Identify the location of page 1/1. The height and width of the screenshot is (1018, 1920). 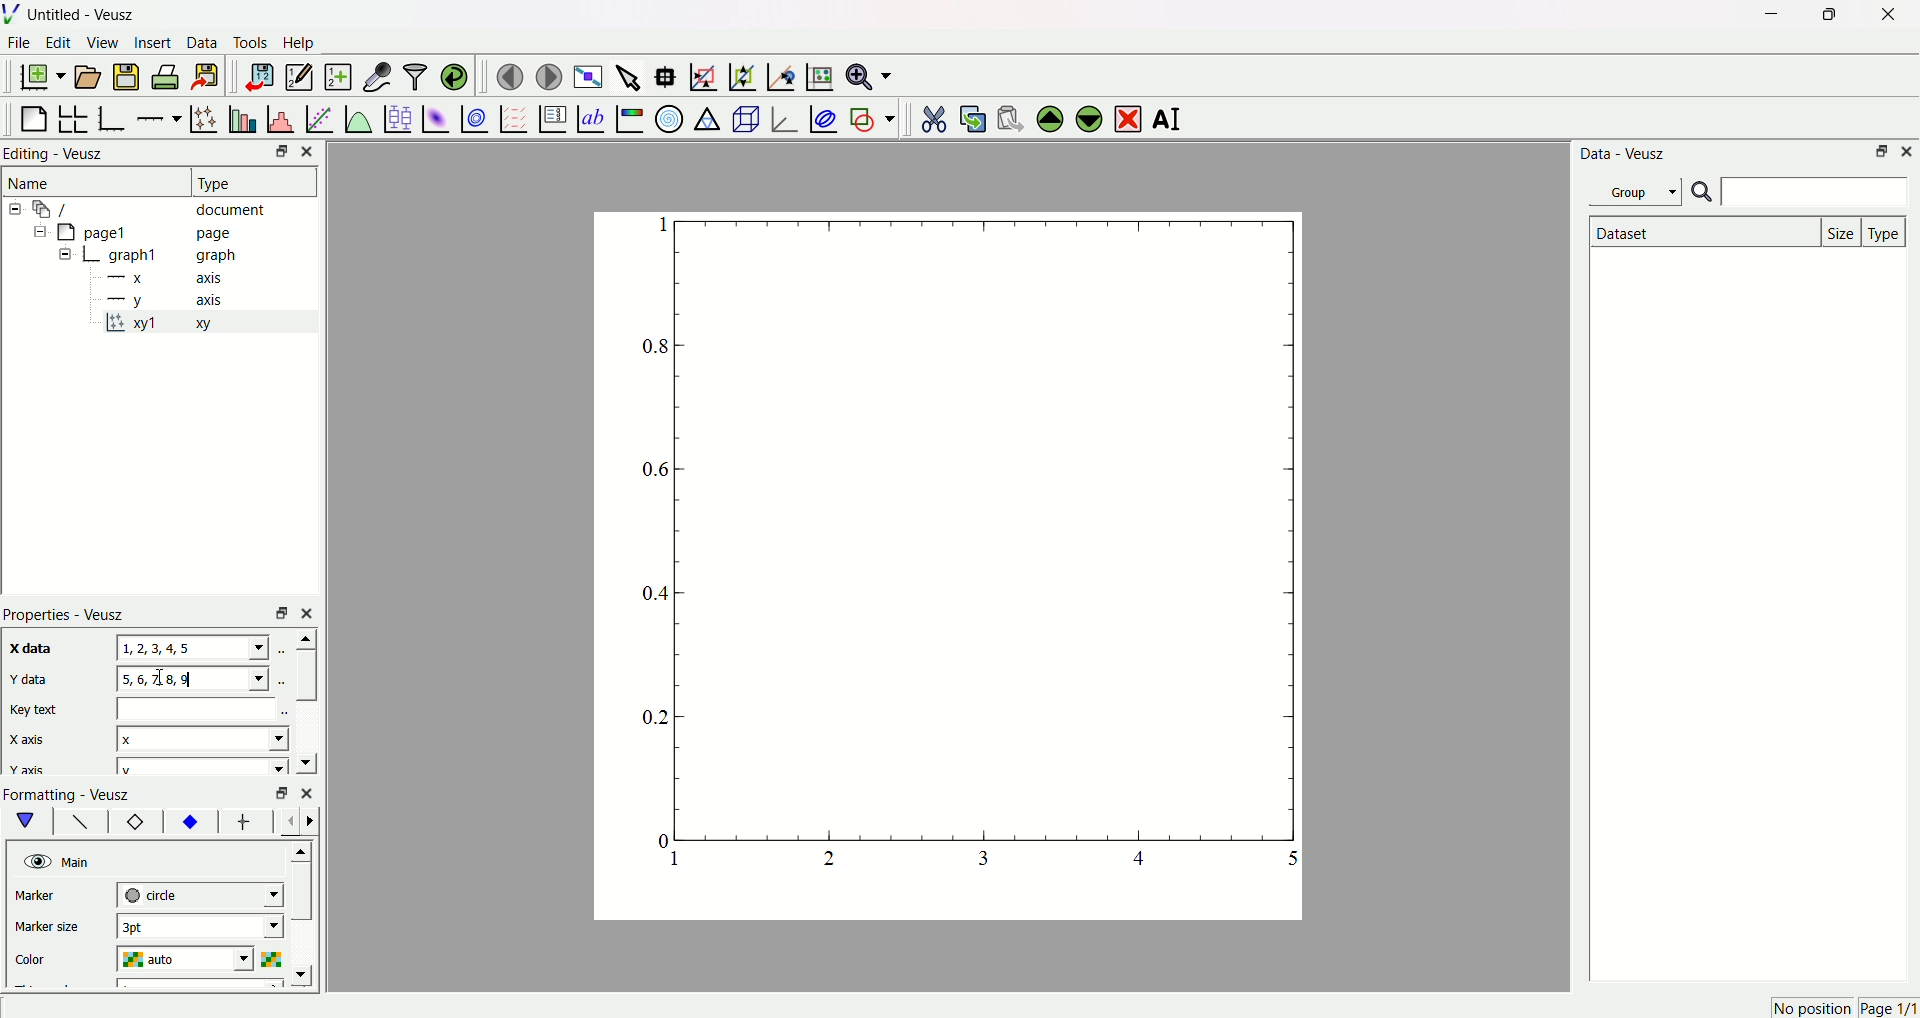
(1888, 1009).